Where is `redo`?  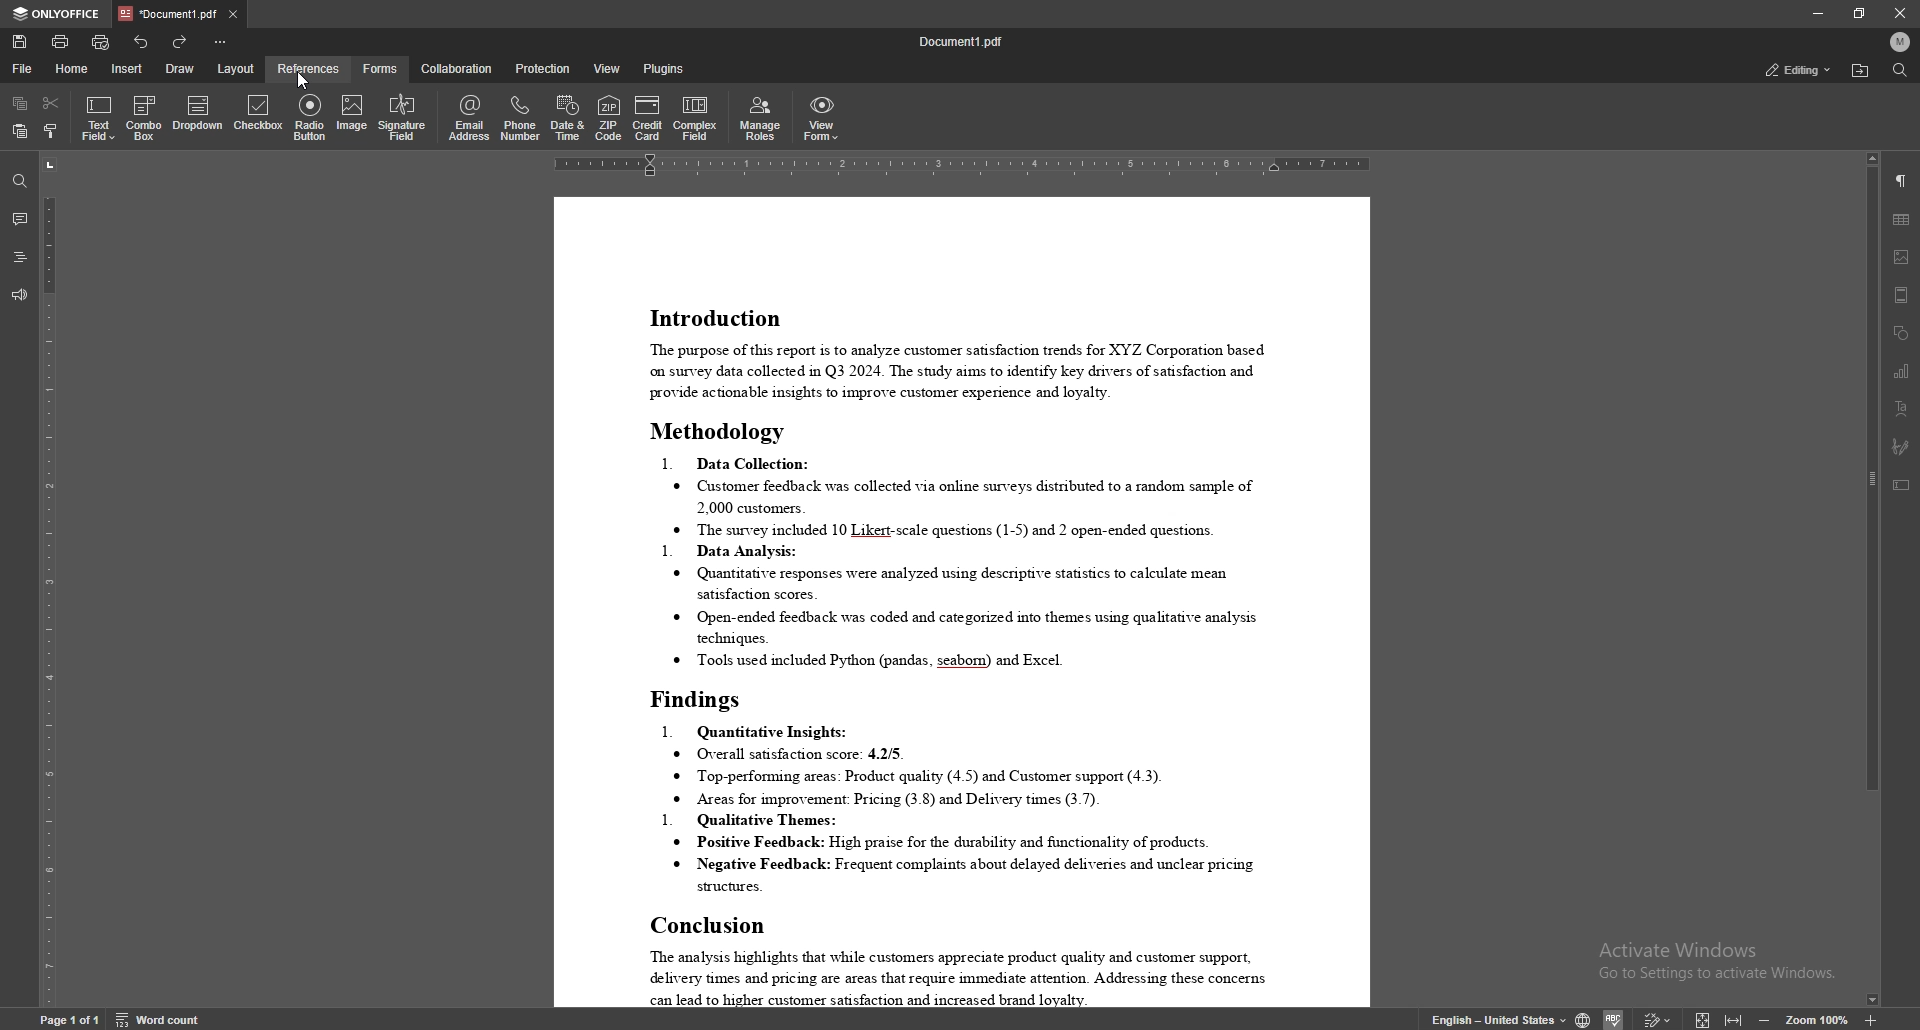 redo is located at coordinates (183, 42).